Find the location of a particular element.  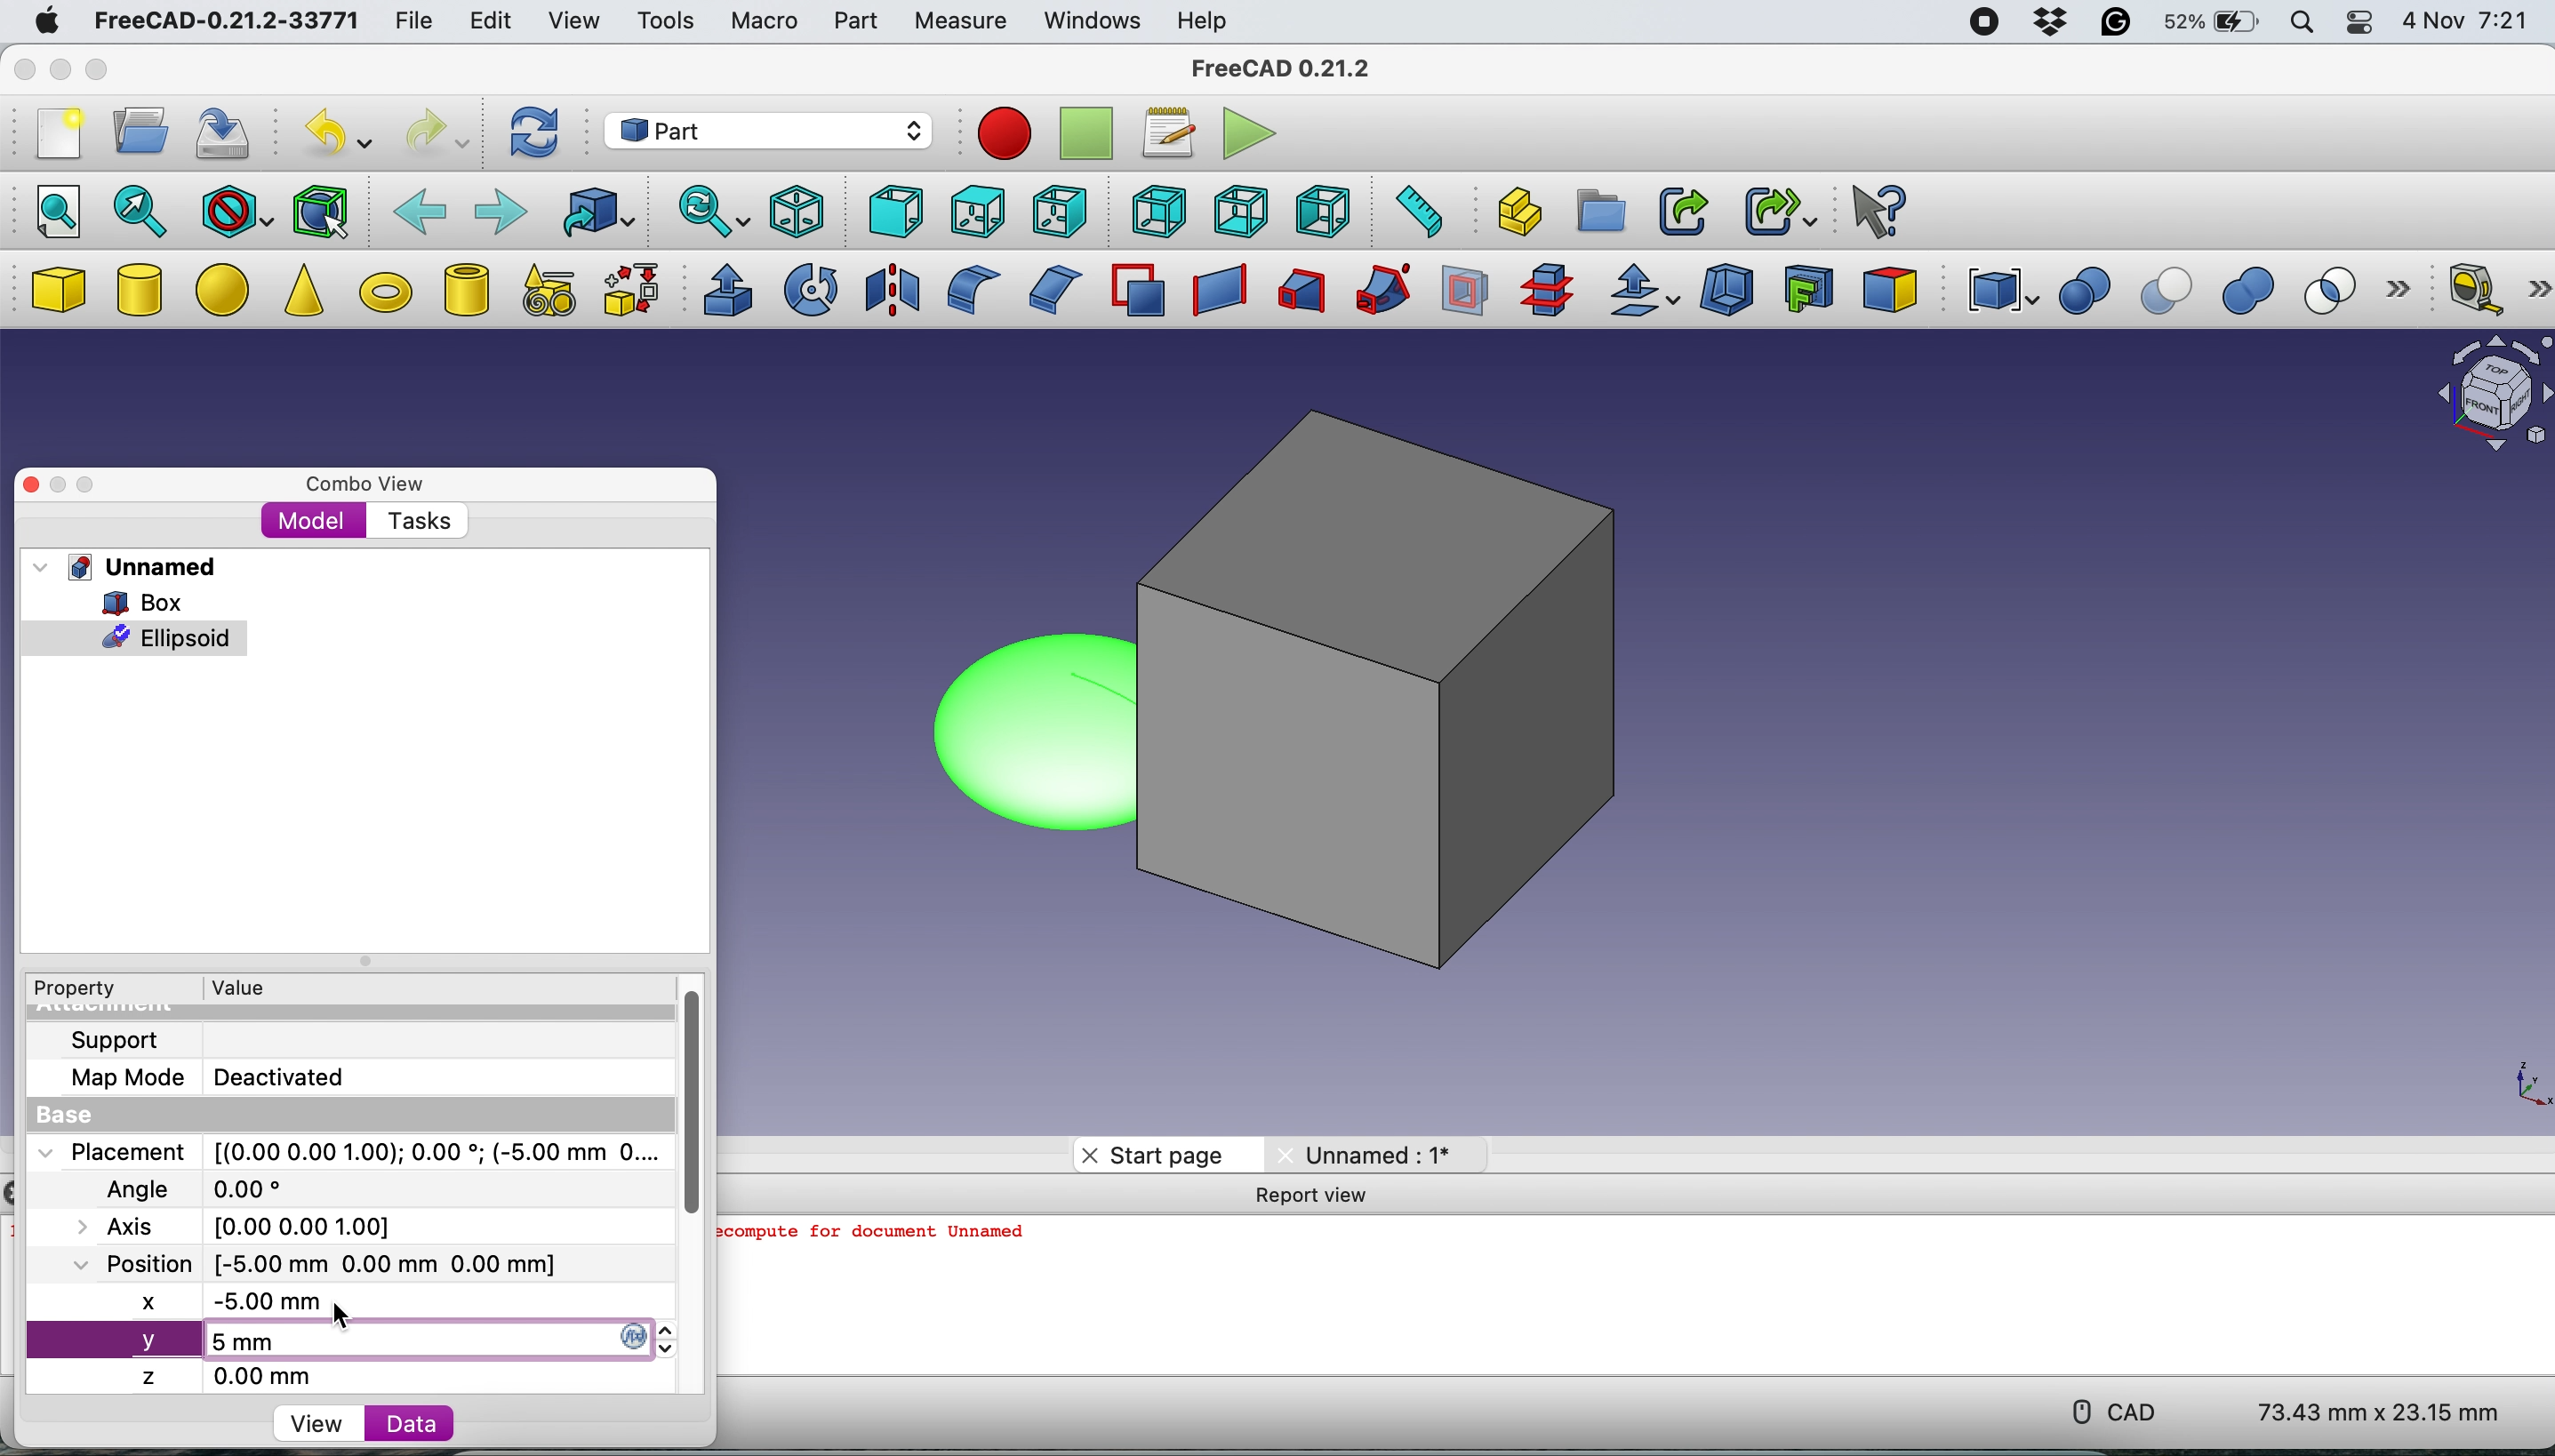

vertical scroll bar is located at coordinates (685, 1096).